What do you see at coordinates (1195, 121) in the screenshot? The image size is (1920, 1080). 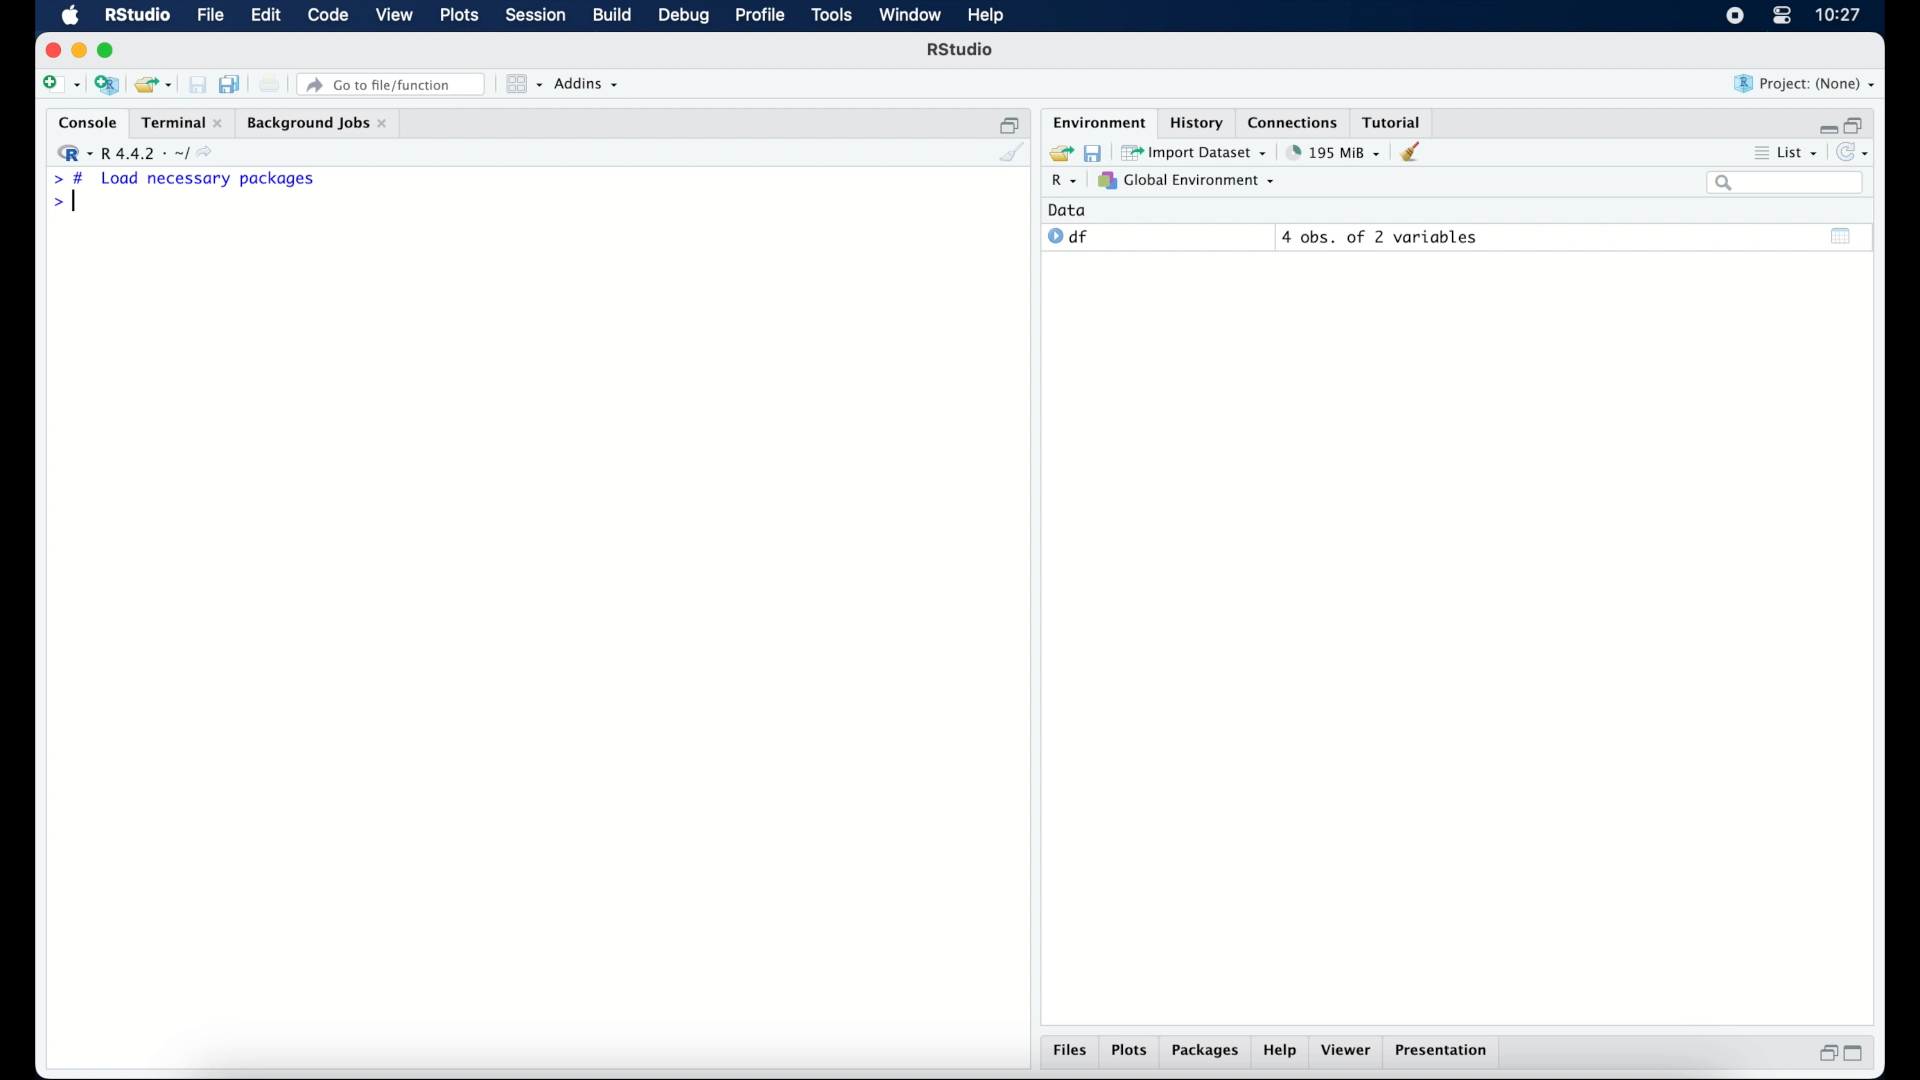 I see `history` at bounding box center [1195, 121].